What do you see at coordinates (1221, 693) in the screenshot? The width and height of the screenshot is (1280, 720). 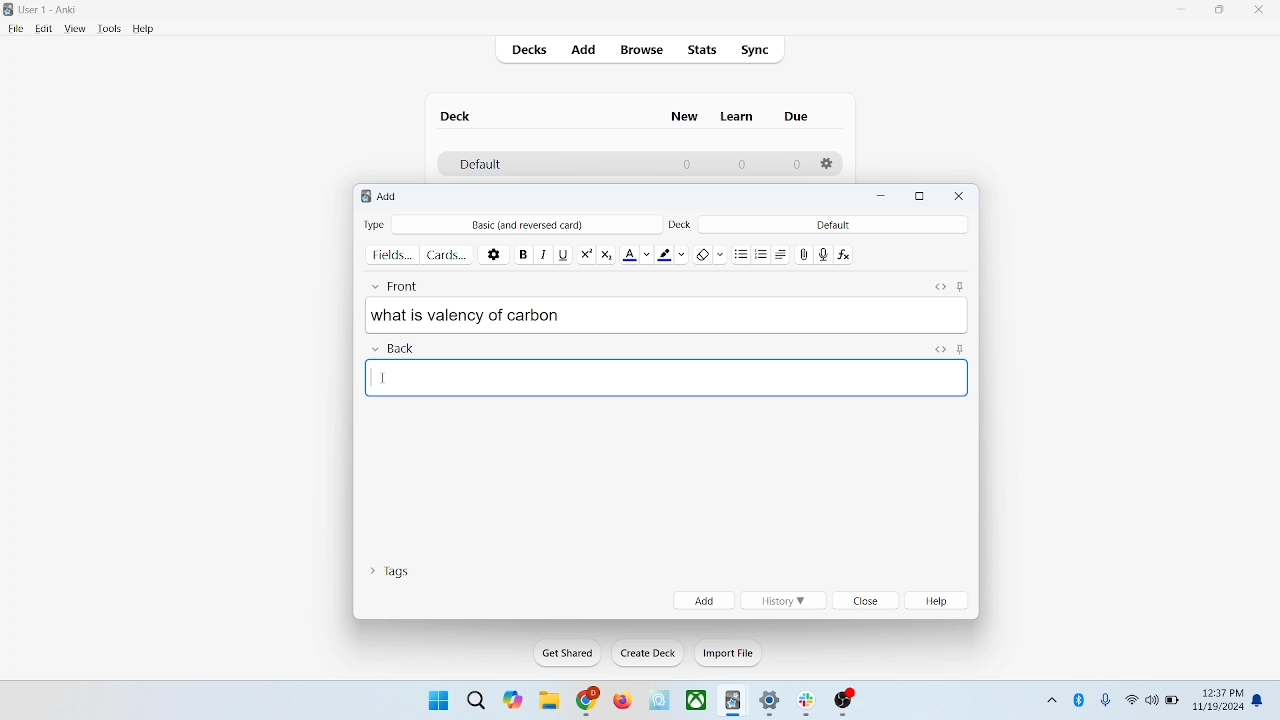 I see `12:37 PM` at bounding box center [1221, 693].